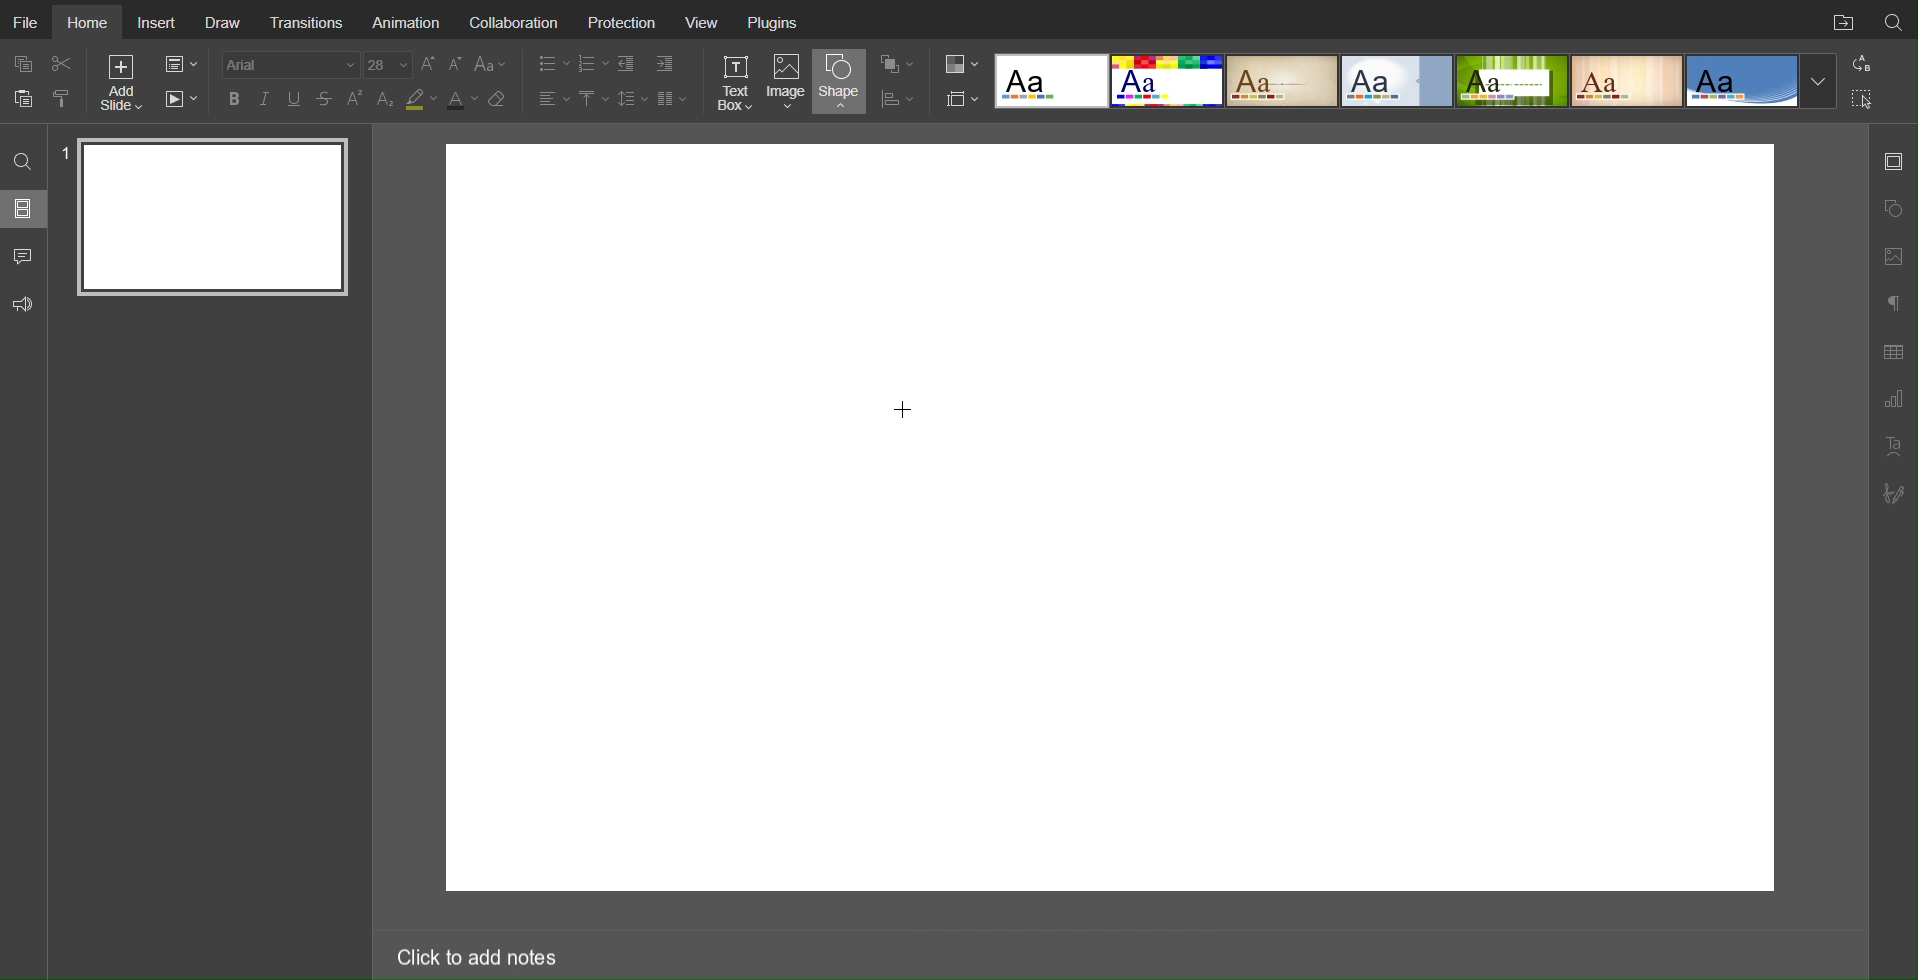  Describe the element at coordinates (1894, 19) in the screenshot. I see `Search` at that location.